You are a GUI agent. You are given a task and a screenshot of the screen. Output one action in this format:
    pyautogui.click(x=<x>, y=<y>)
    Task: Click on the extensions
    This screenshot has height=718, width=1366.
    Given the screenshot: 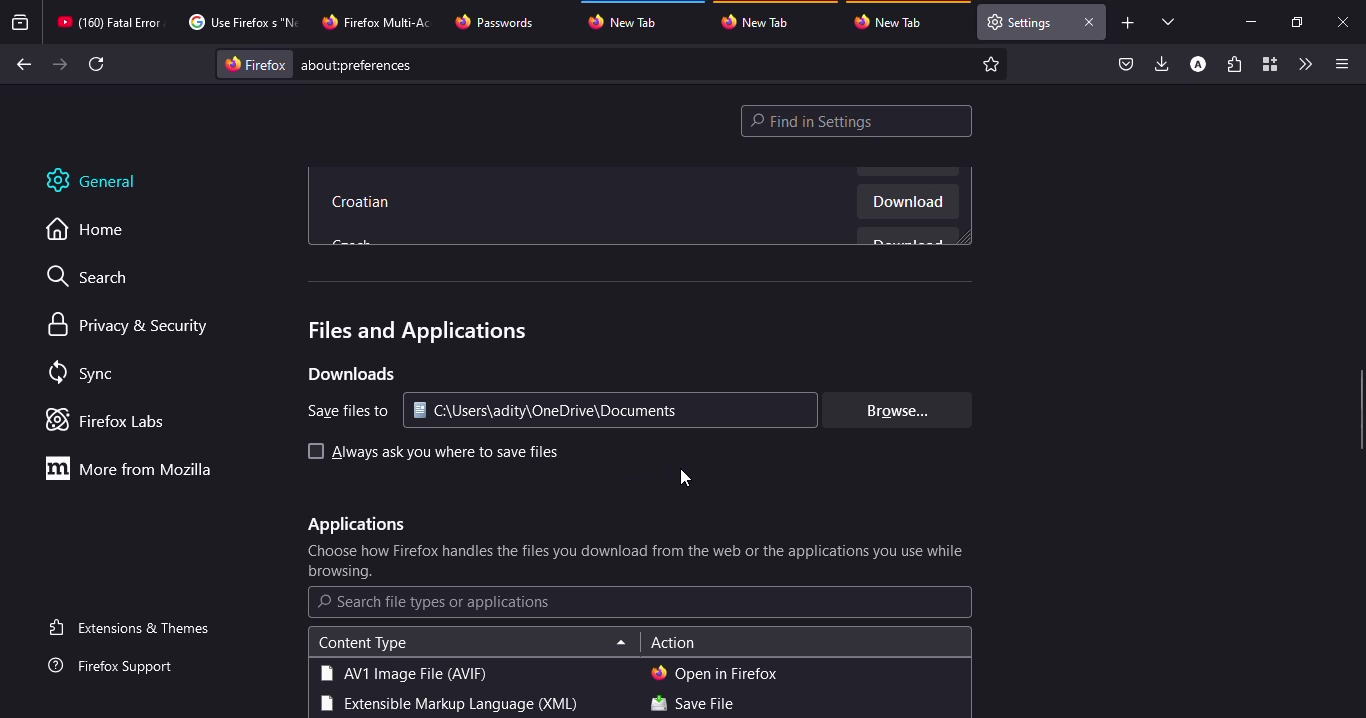 What is the action you would take?
    pyautogui.click(x=1234, y=66)
    